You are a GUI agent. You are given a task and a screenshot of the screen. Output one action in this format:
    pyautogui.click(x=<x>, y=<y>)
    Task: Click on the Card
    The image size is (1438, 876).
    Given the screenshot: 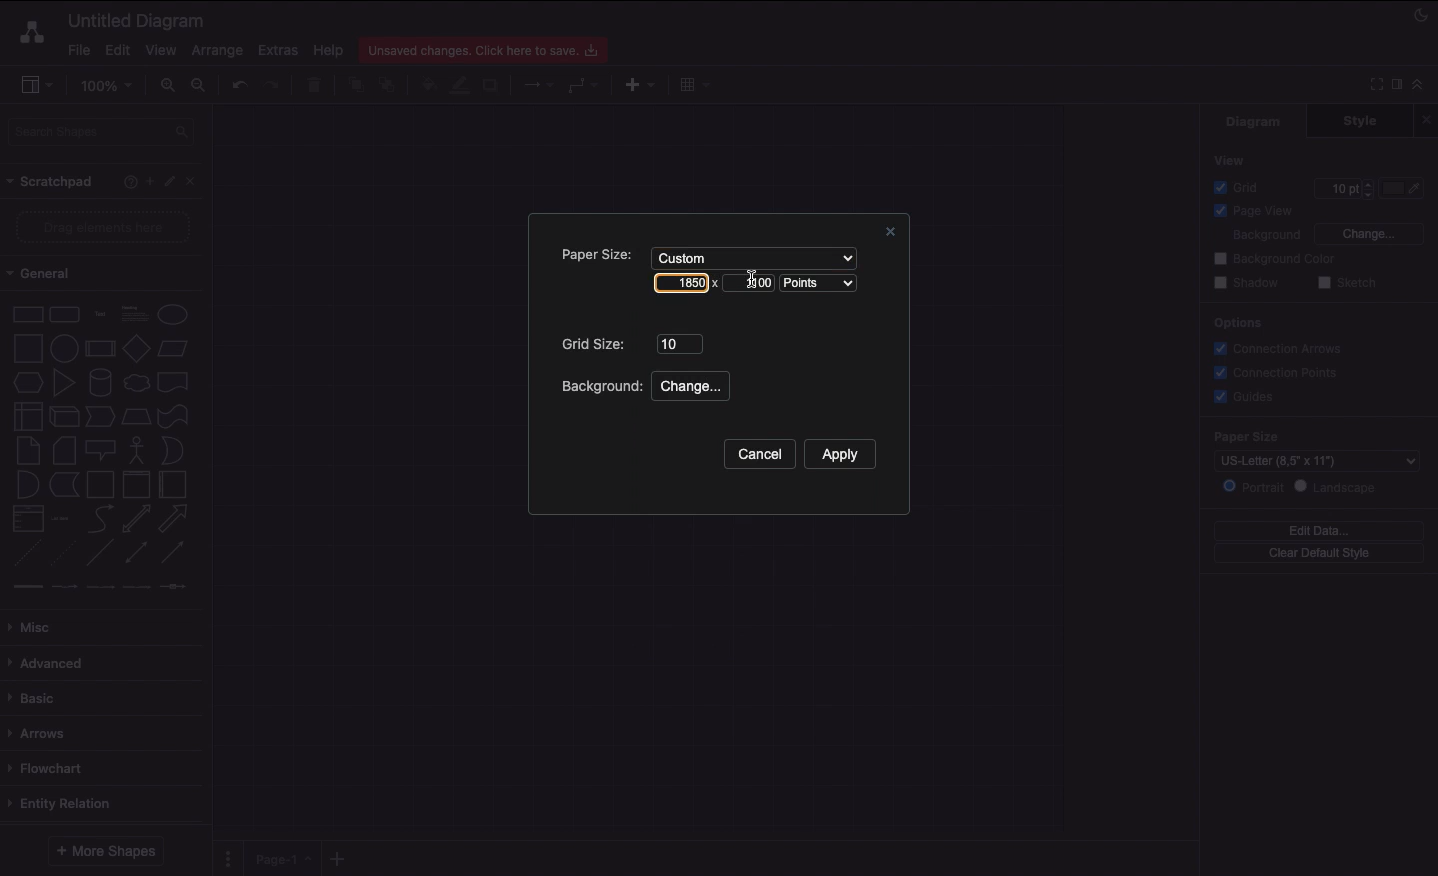 What is the action you would take?
    pyautogui.click(x=64, y=450)
    